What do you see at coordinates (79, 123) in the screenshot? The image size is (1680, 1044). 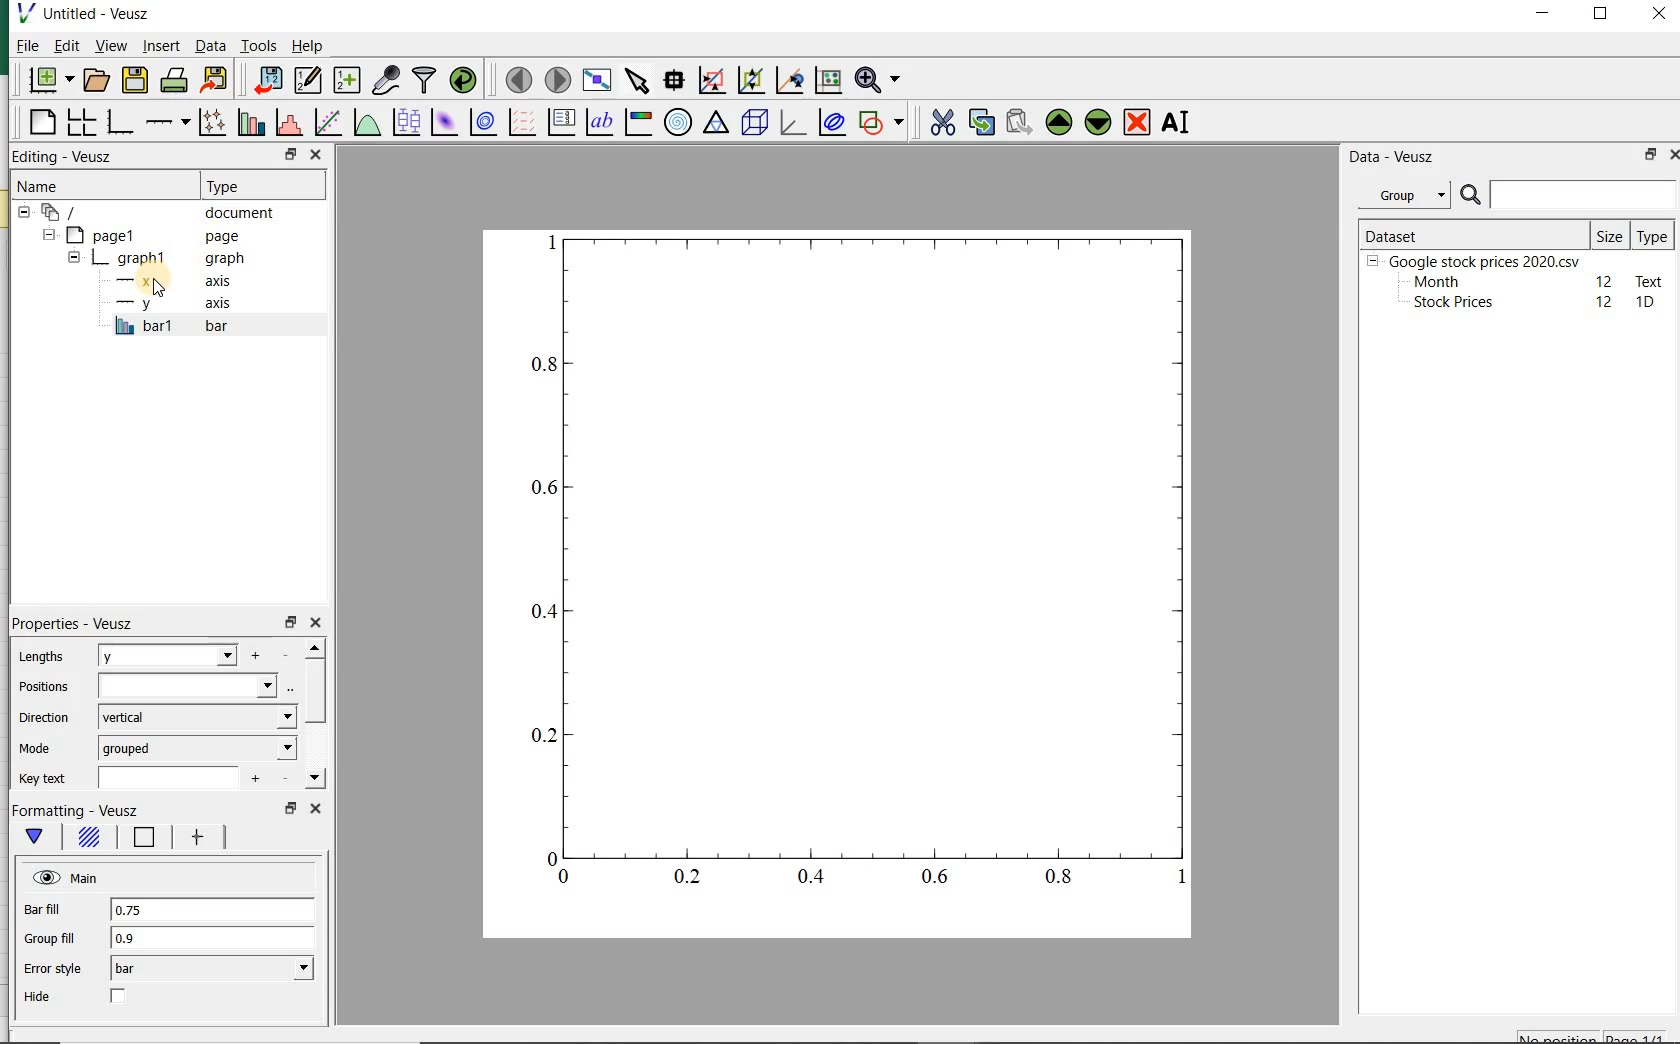 I see `arrange graphs in a grid` at bounding box center [79, 123].